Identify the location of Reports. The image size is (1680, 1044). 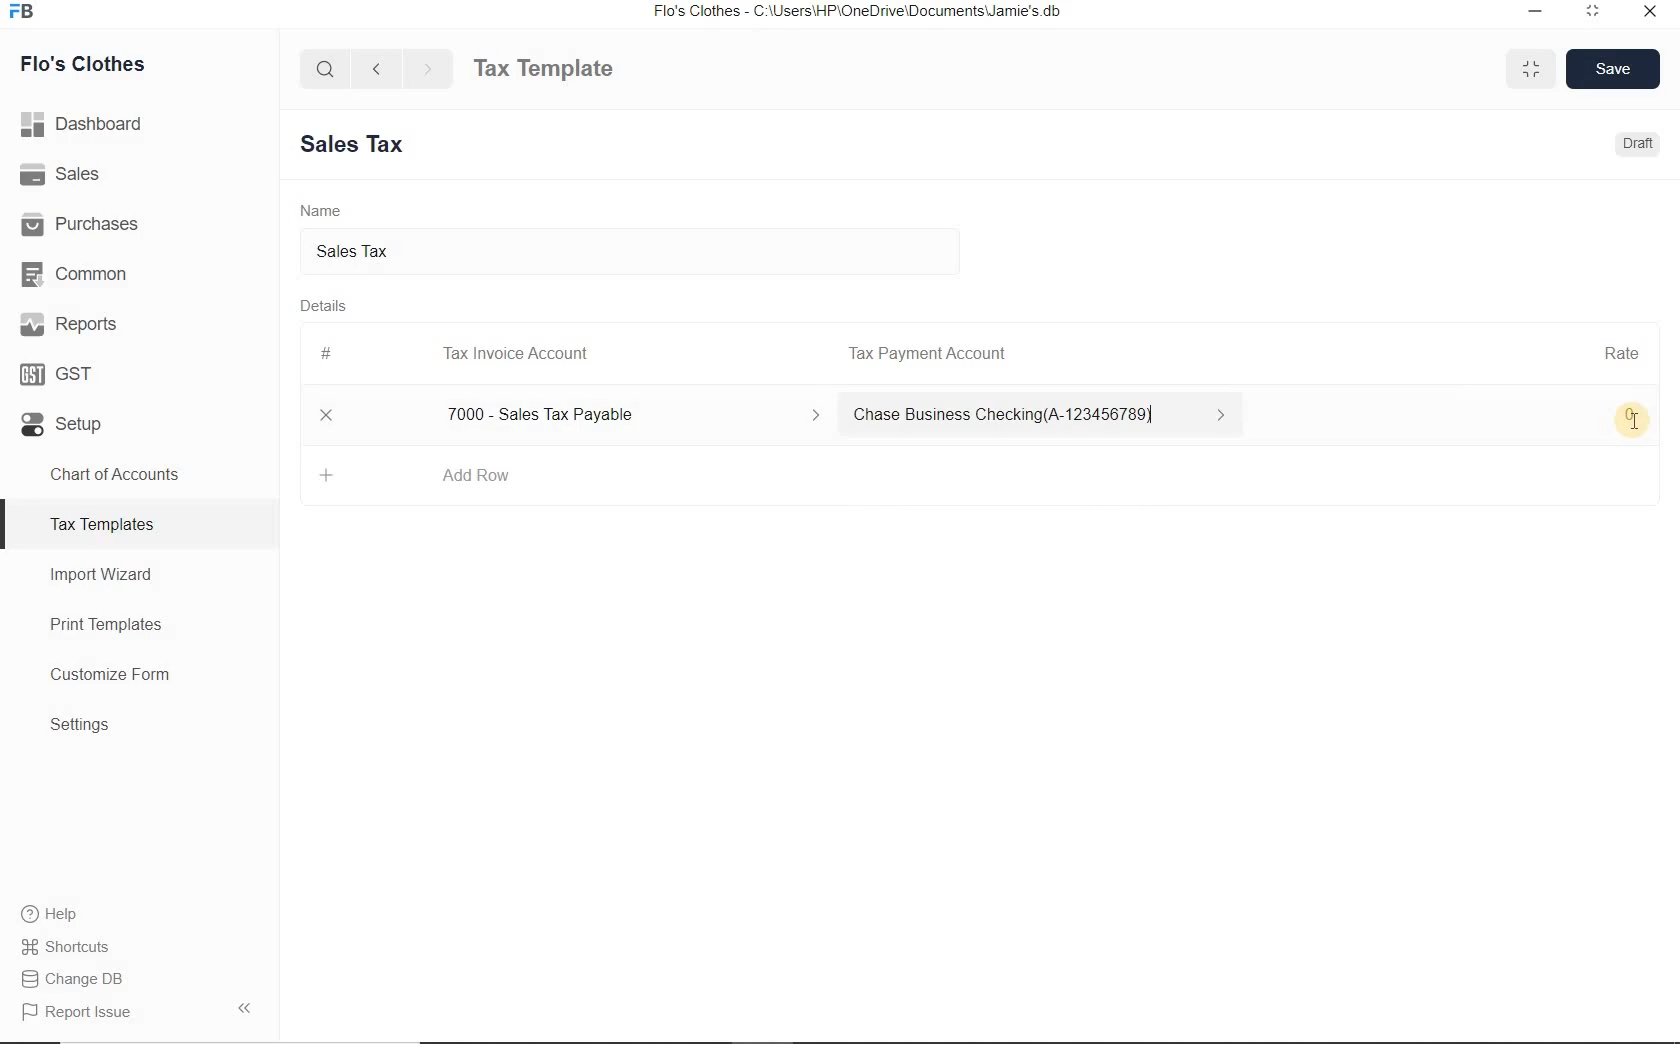
(139, 322).